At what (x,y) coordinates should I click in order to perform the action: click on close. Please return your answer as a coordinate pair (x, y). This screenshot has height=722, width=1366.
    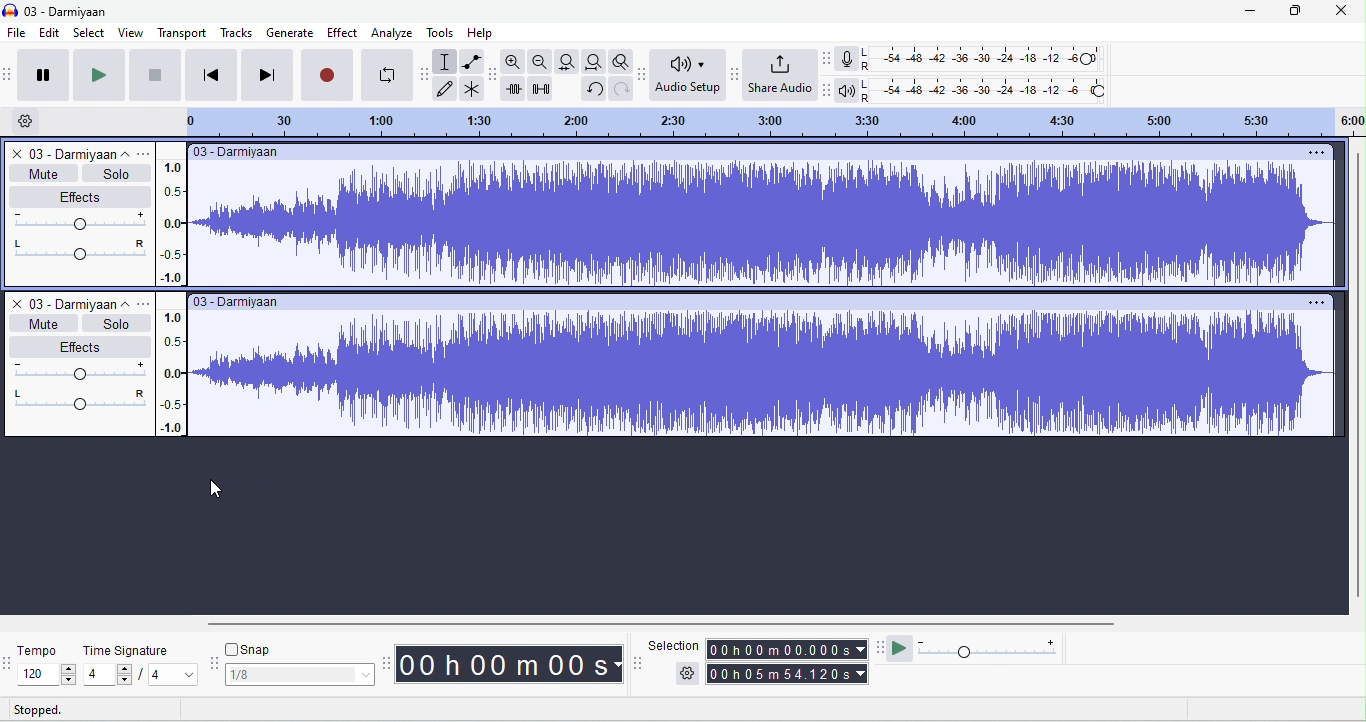
    Looking at the image, I should click on (1340, 13).